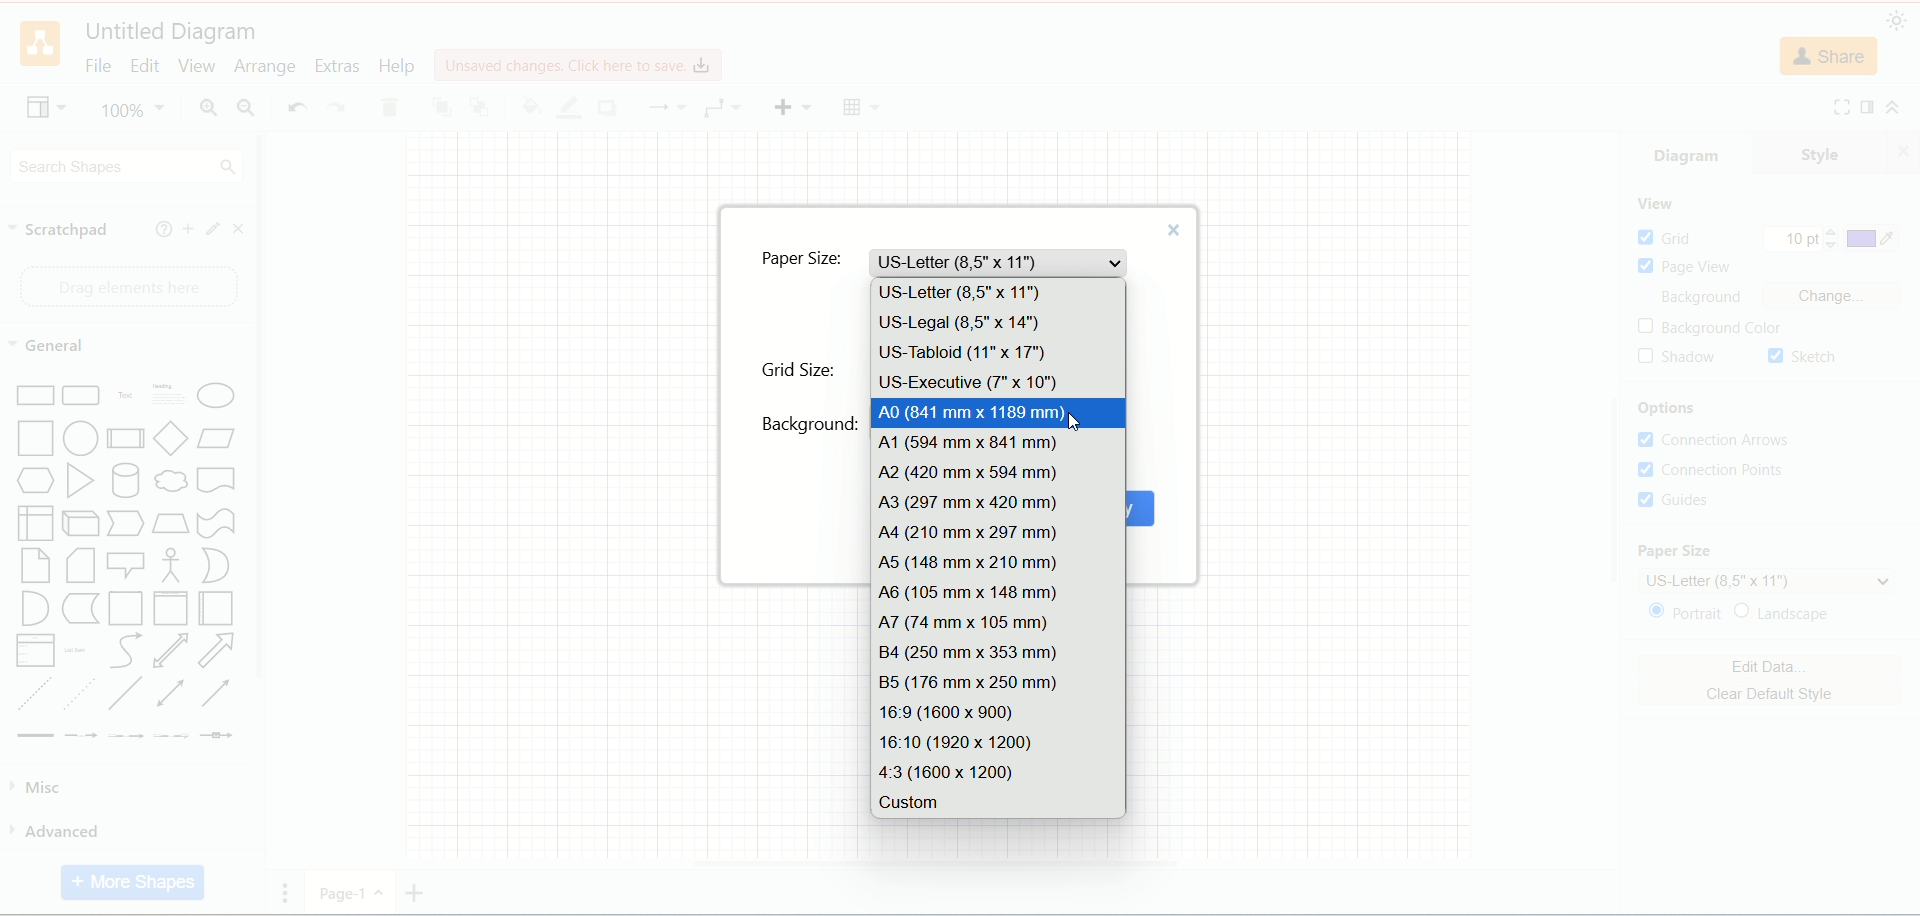 This screenshot has width=1920, height=916. Describe the element at coordinates (1801, 240) in the screenshot. I see `10 pt` at that location.